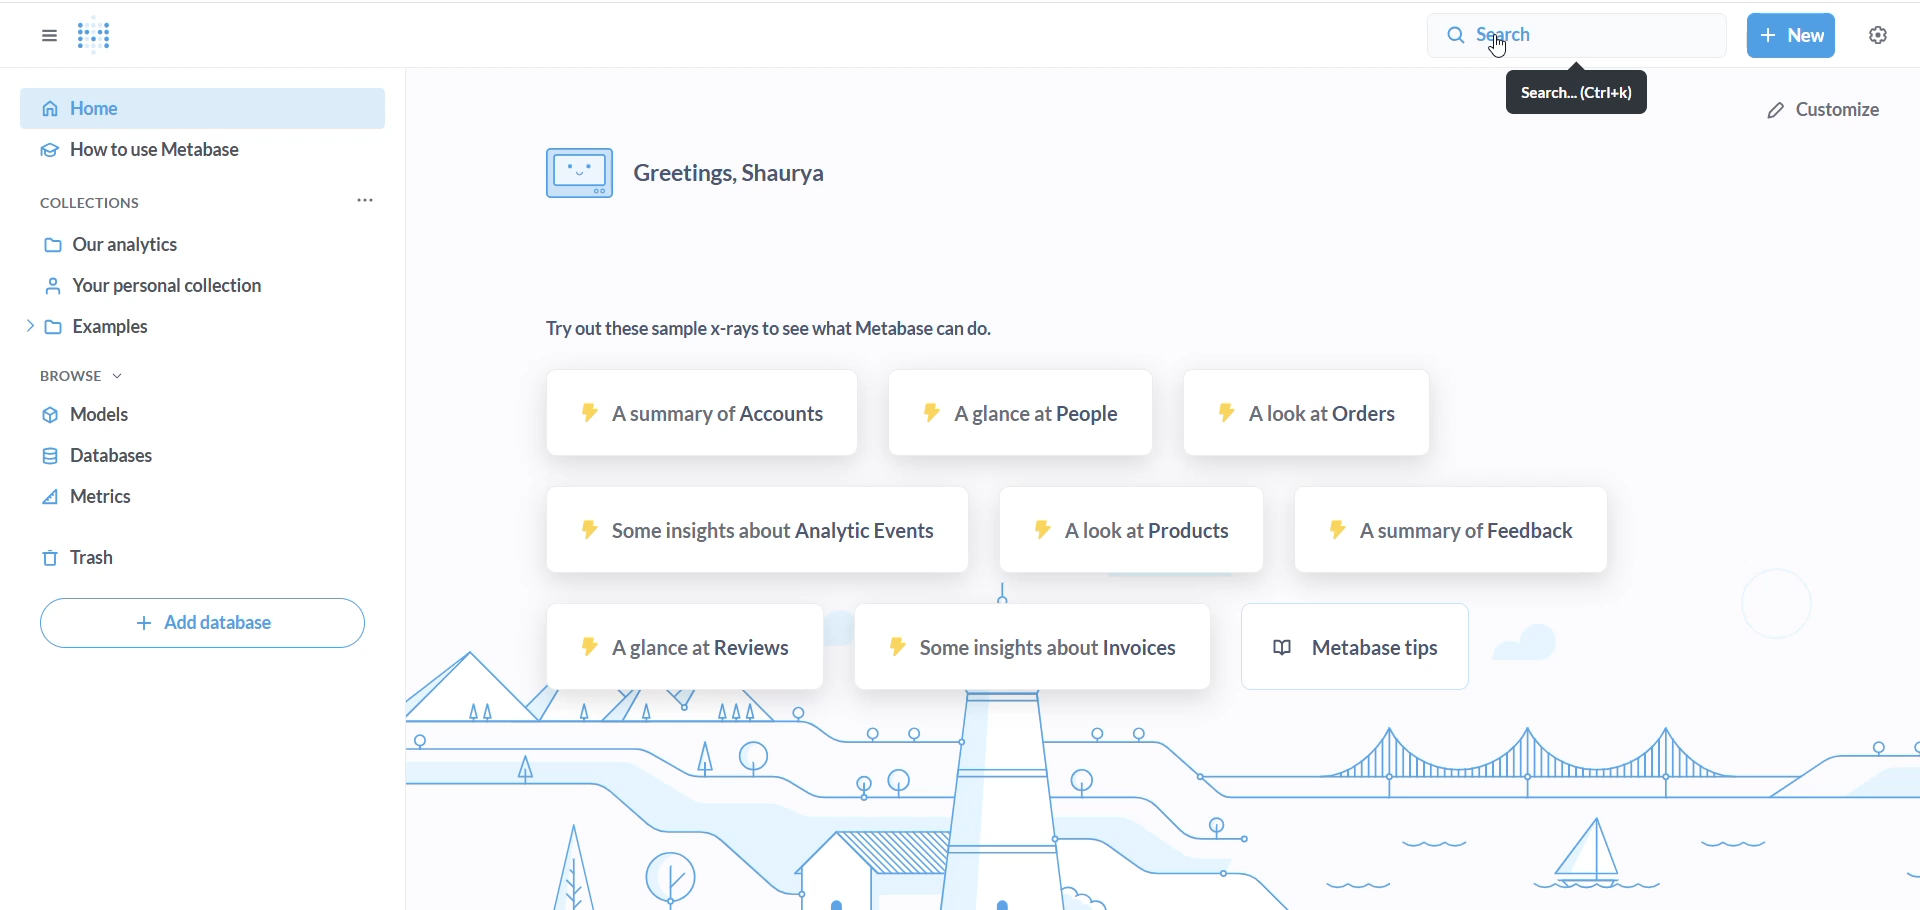 The height and width of the screenshot is (910, 1920). Describe the element at coordinates (95, 378) in the screenshot. I see `browse` at that location.